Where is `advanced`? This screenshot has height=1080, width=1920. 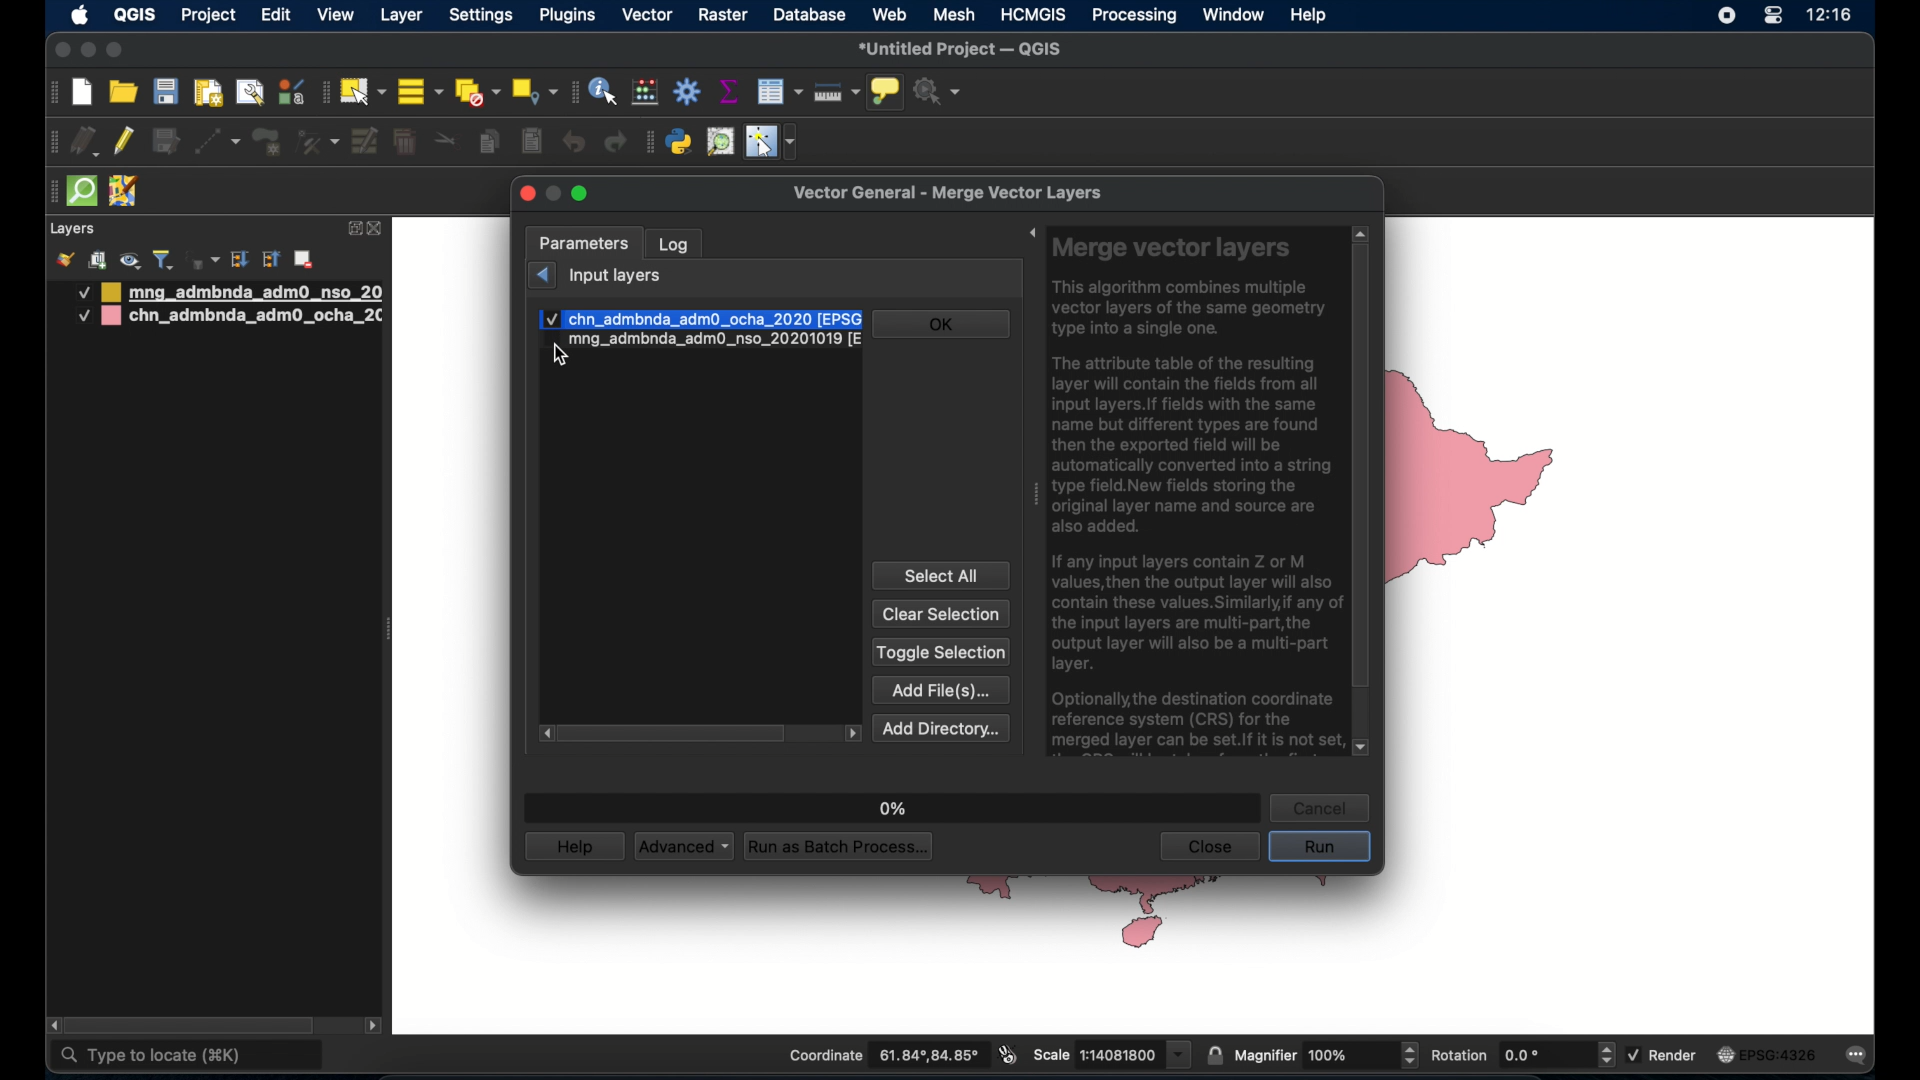
advanced is located at coordinates (683, 847).